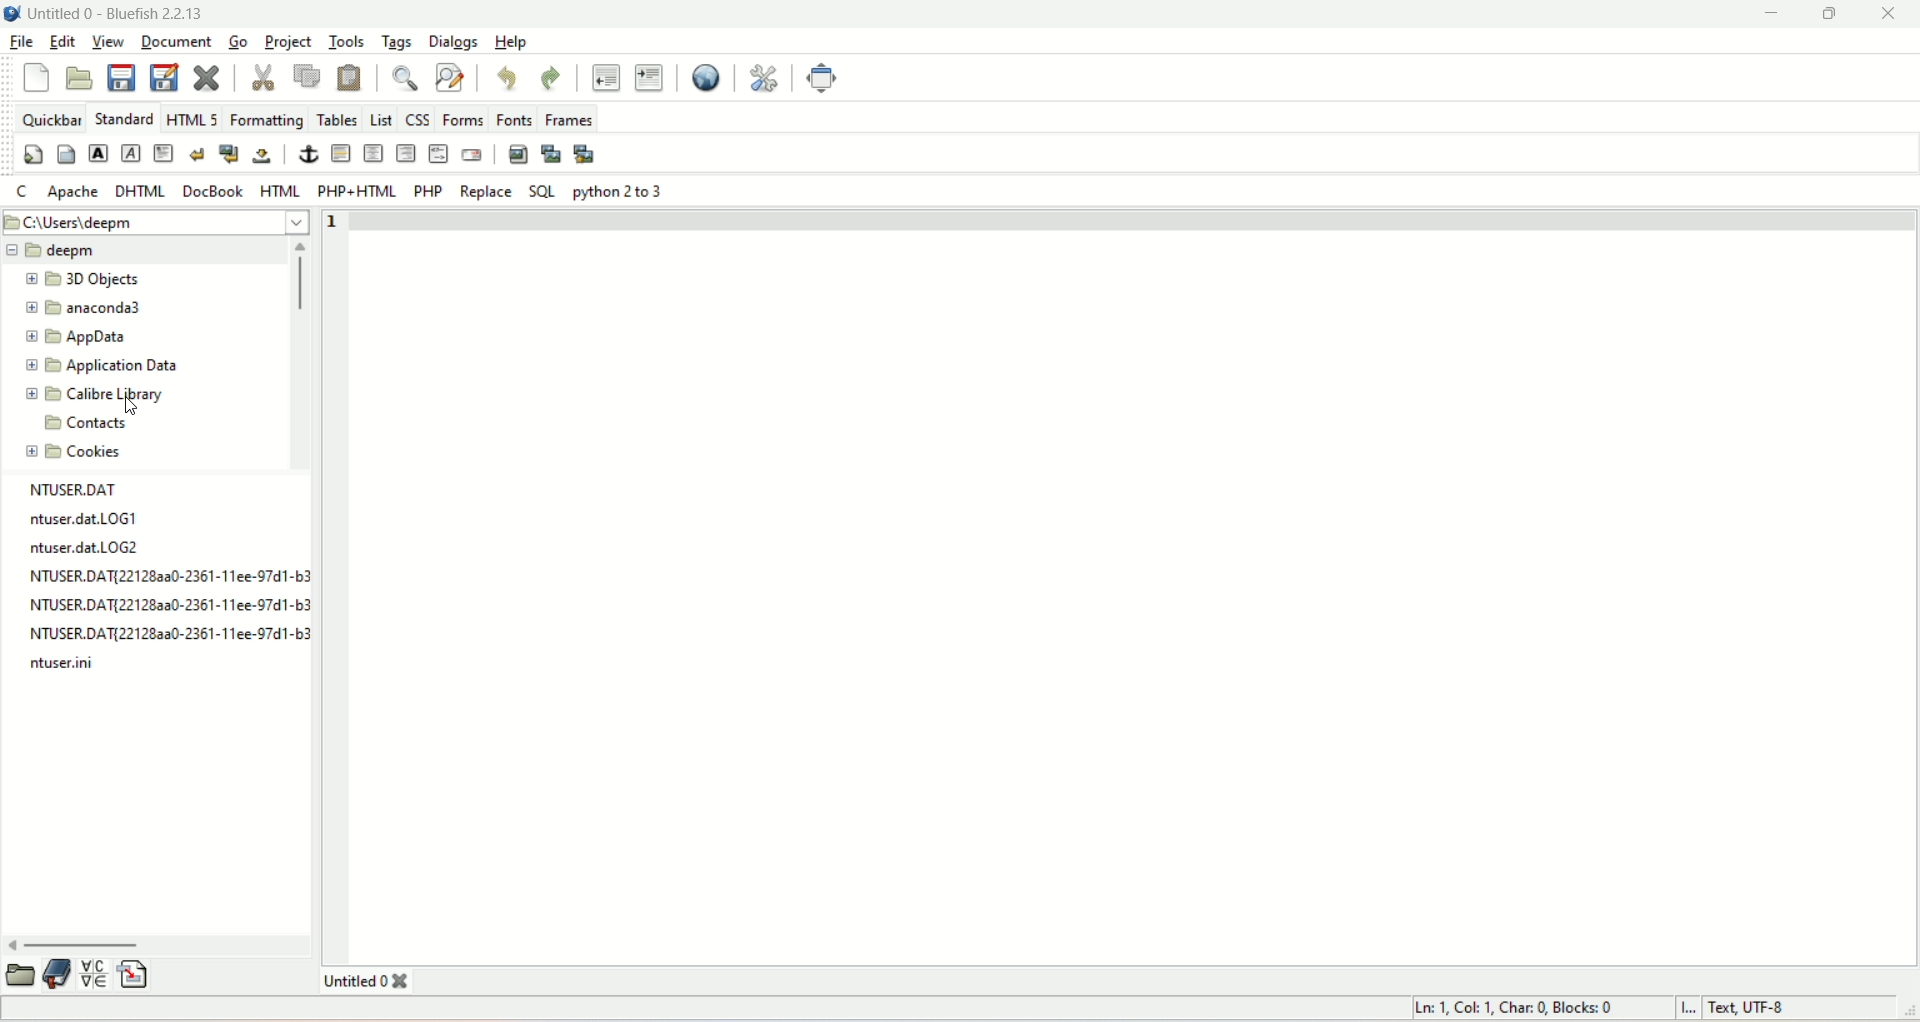 The height and width of the screenshot is (1022, 1920). I want to click on Python 2 to 3, so click(620, 193).